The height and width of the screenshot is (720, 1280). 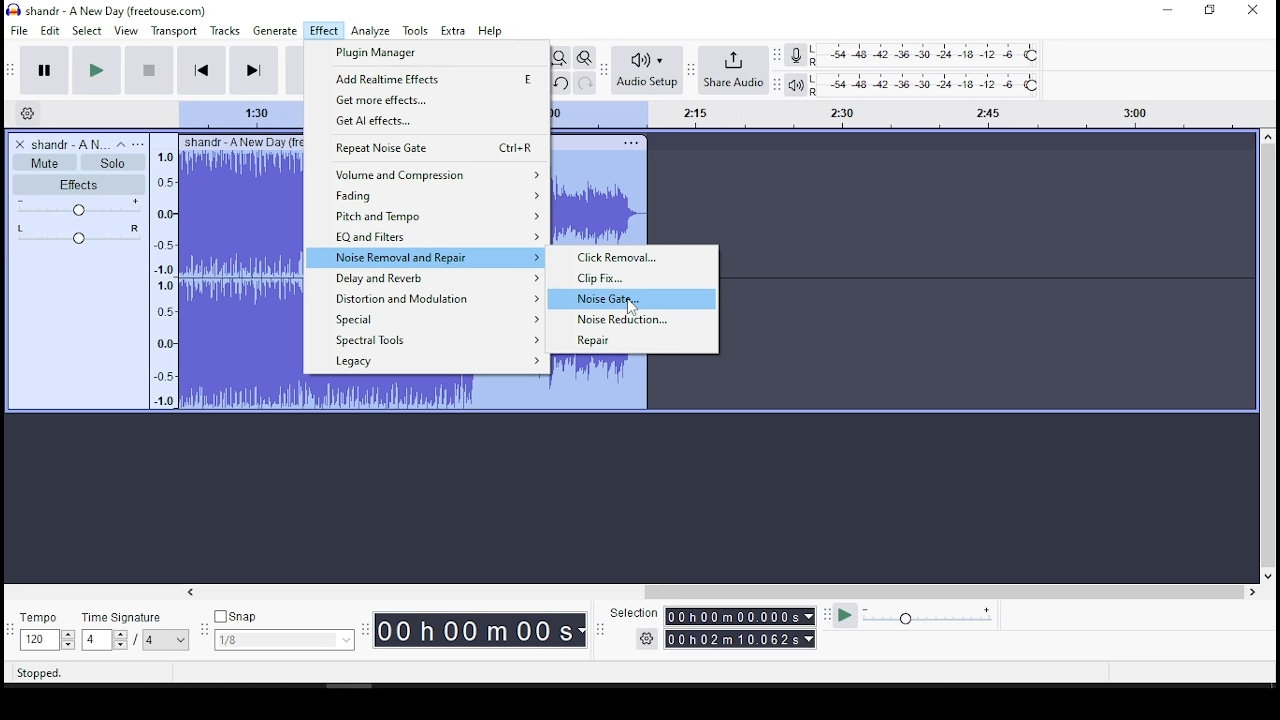 I want to click on help, so click(x=489, y=30).